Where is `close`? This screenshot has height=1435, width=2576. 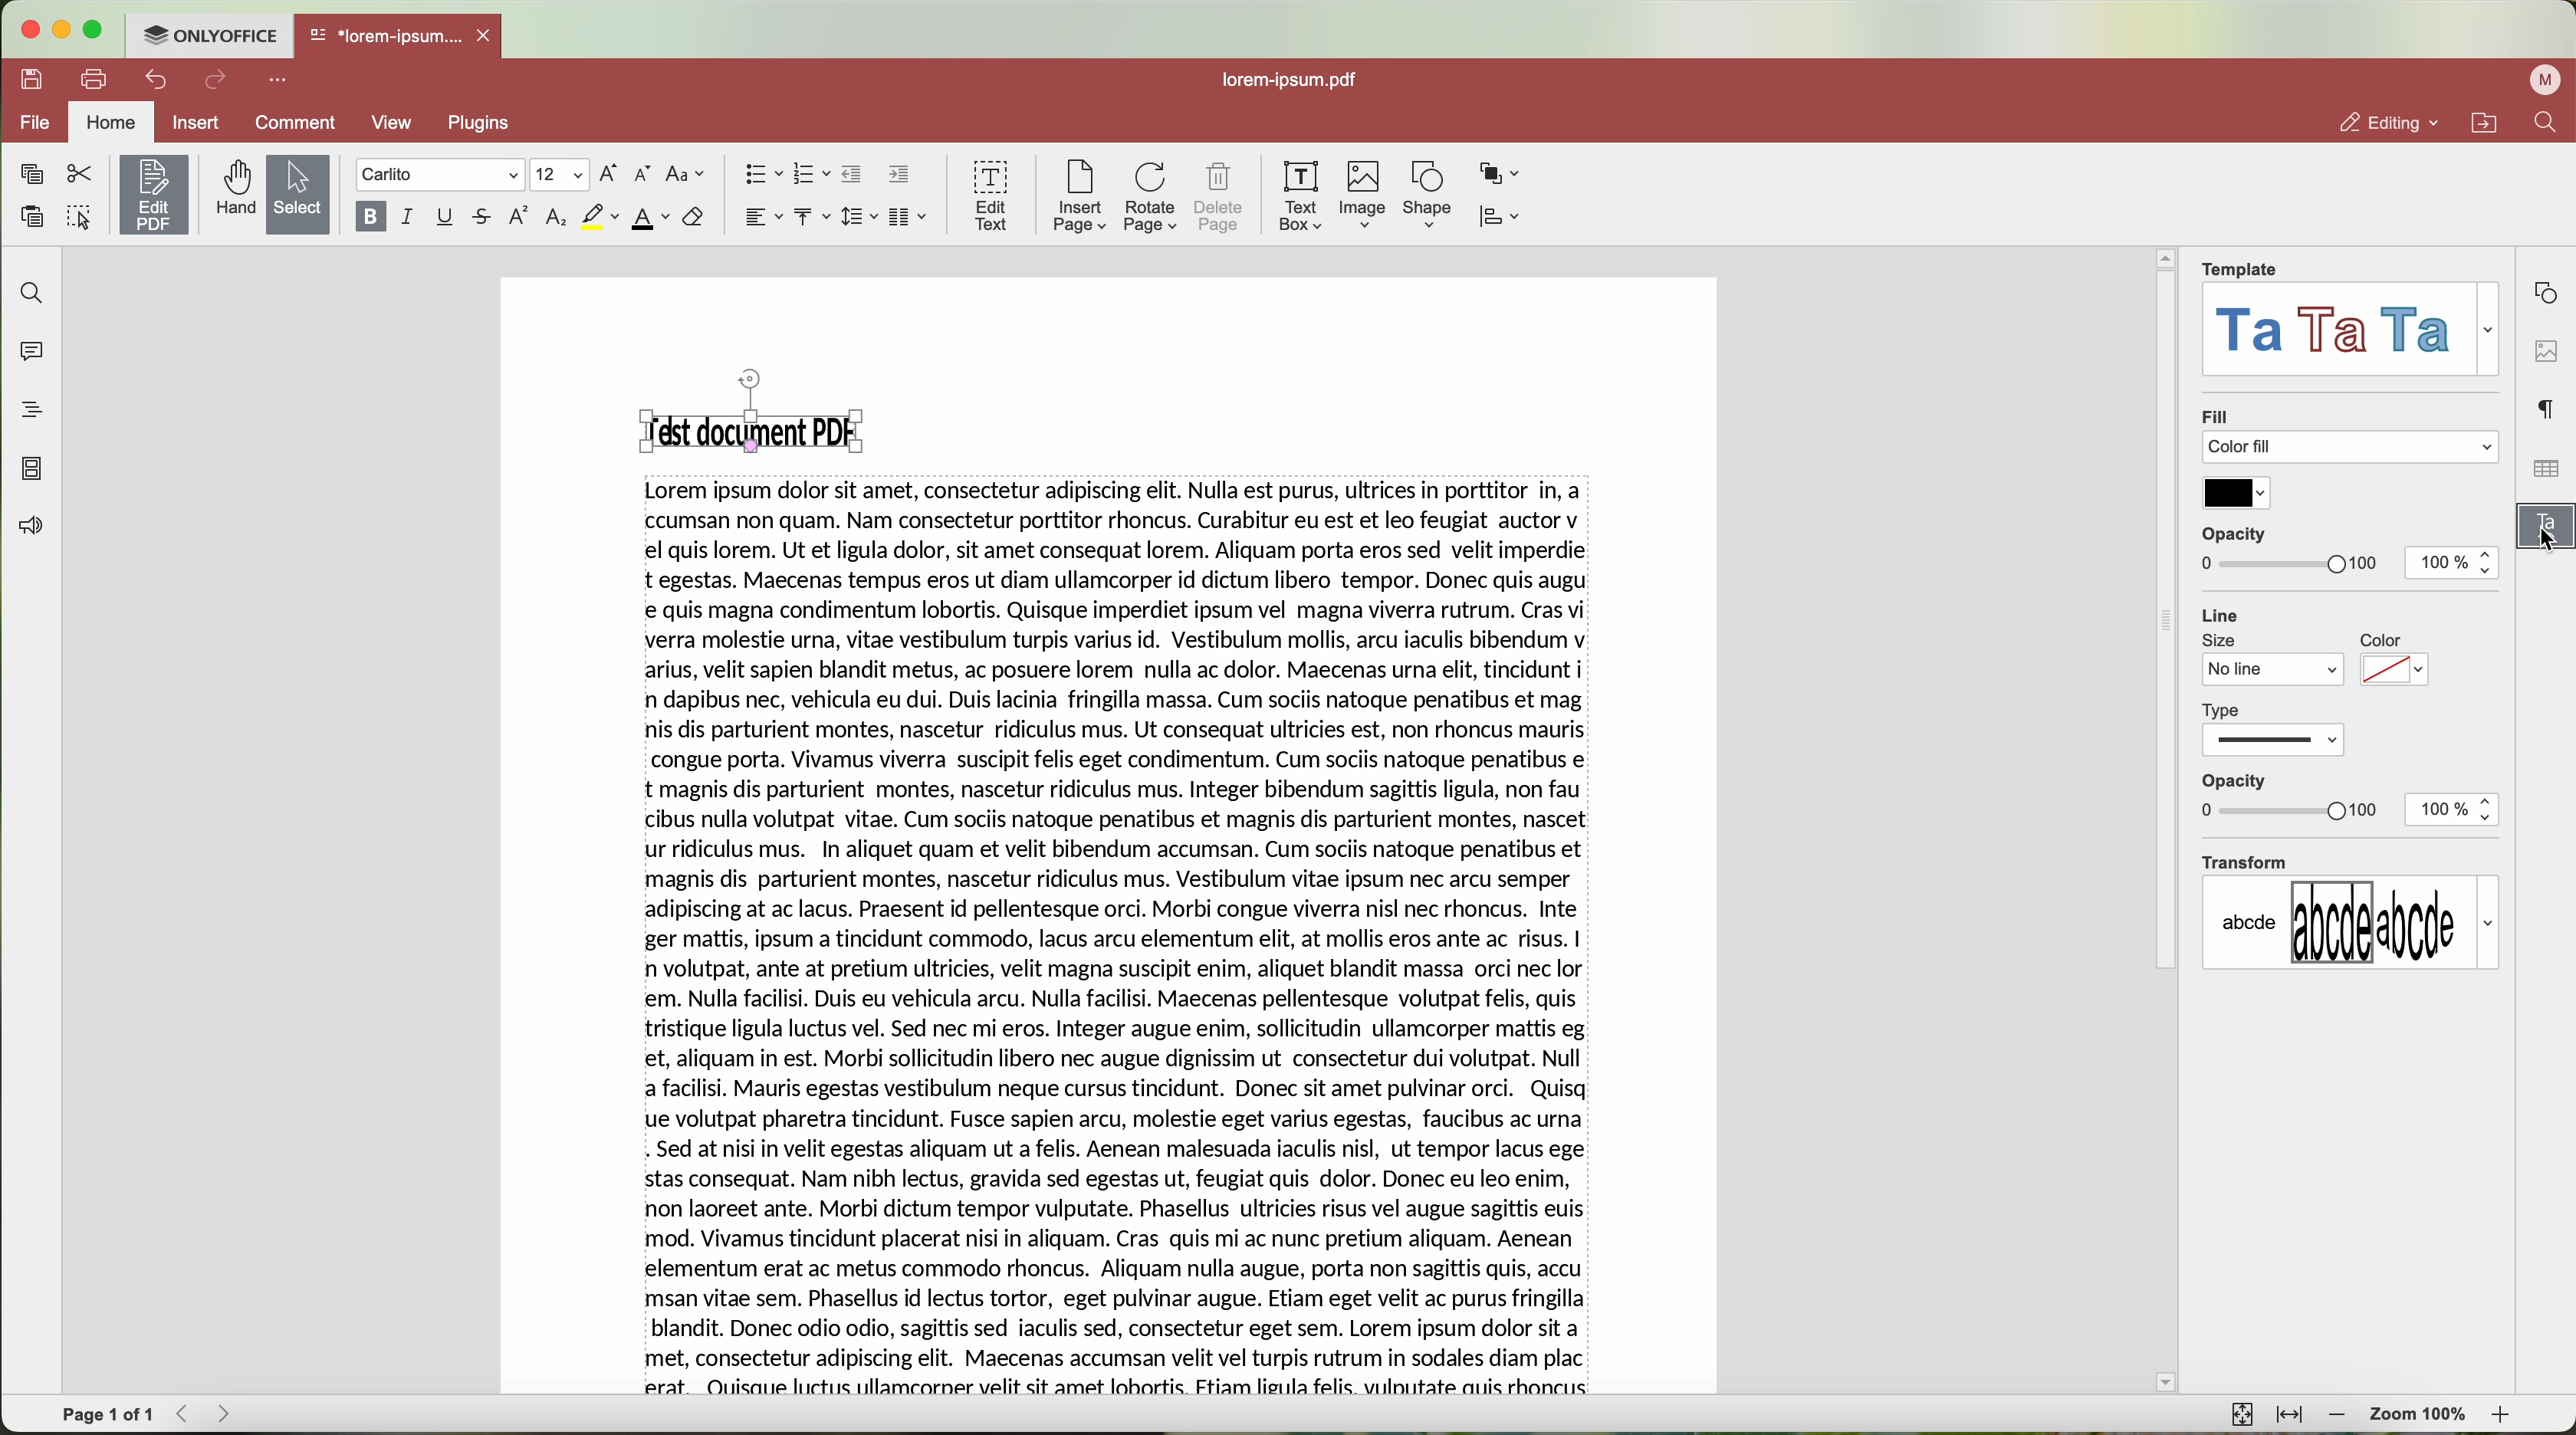
close is located at coordinates (491, 34).